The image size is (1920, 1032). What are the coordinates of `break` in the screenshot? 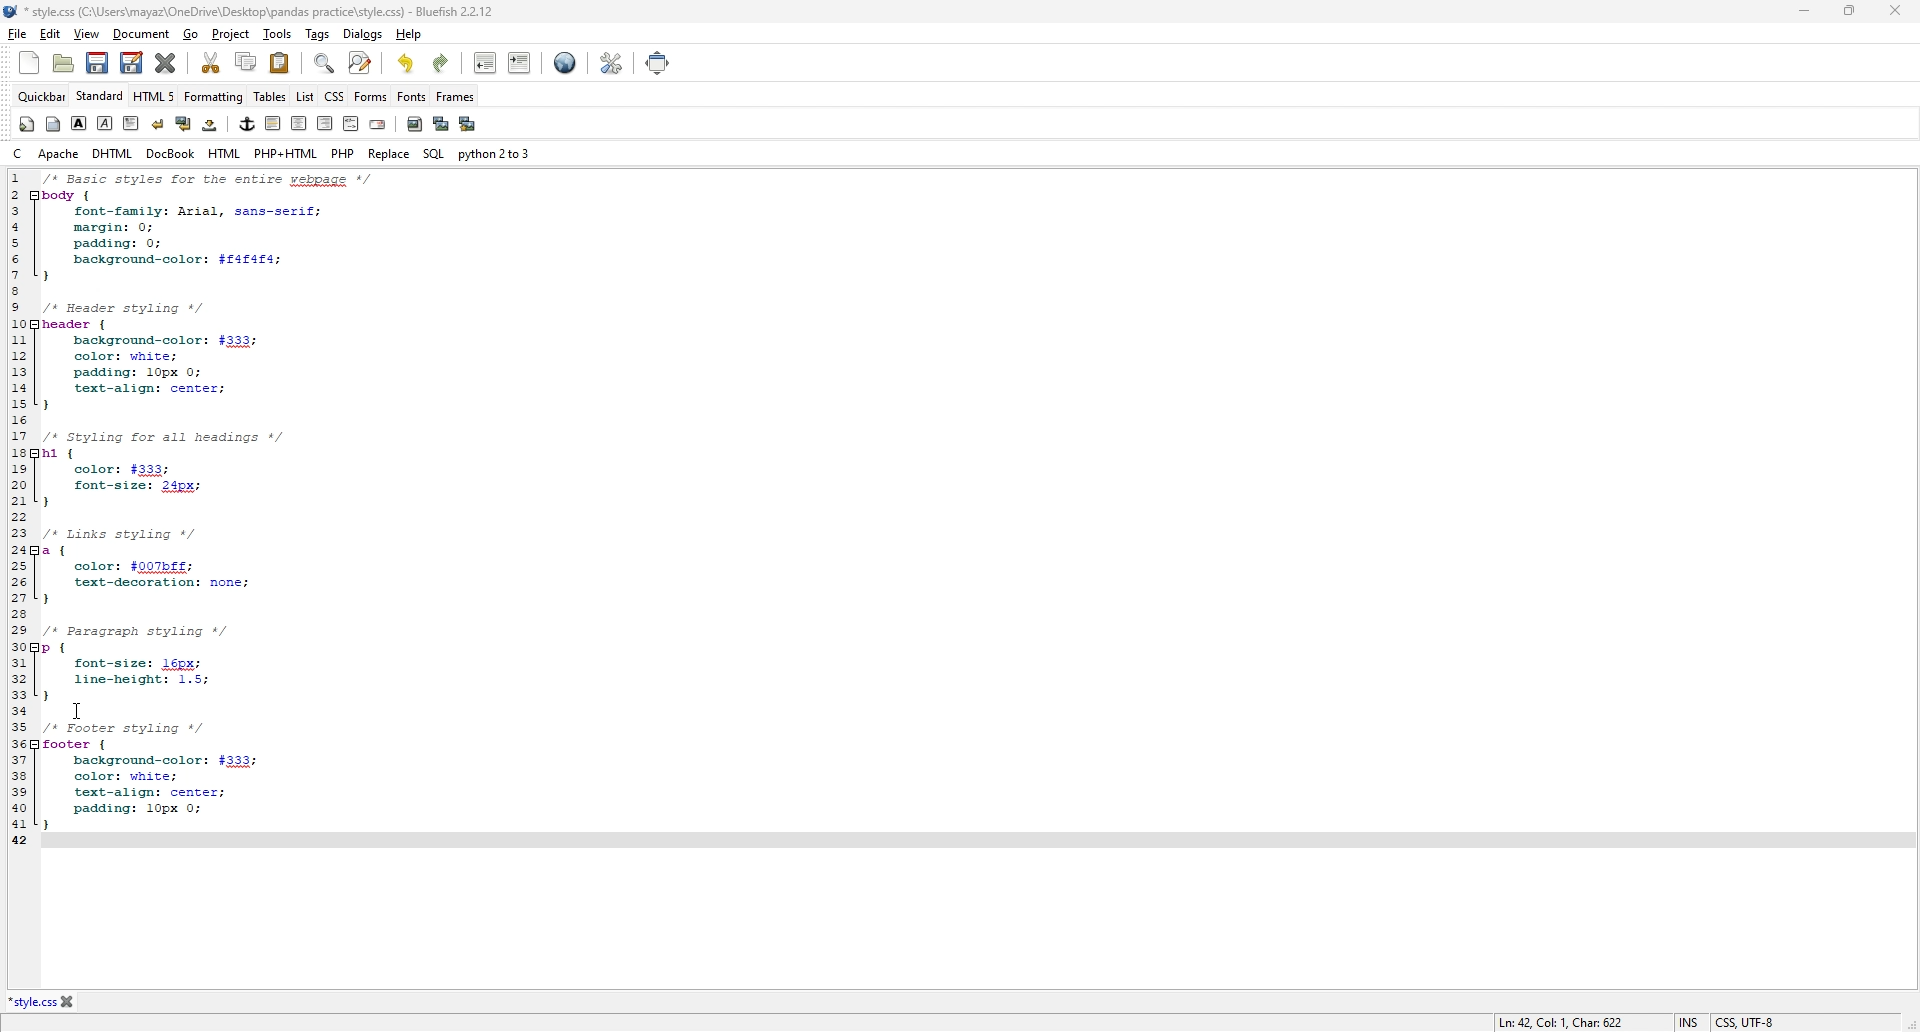 It's located at (157, 124).